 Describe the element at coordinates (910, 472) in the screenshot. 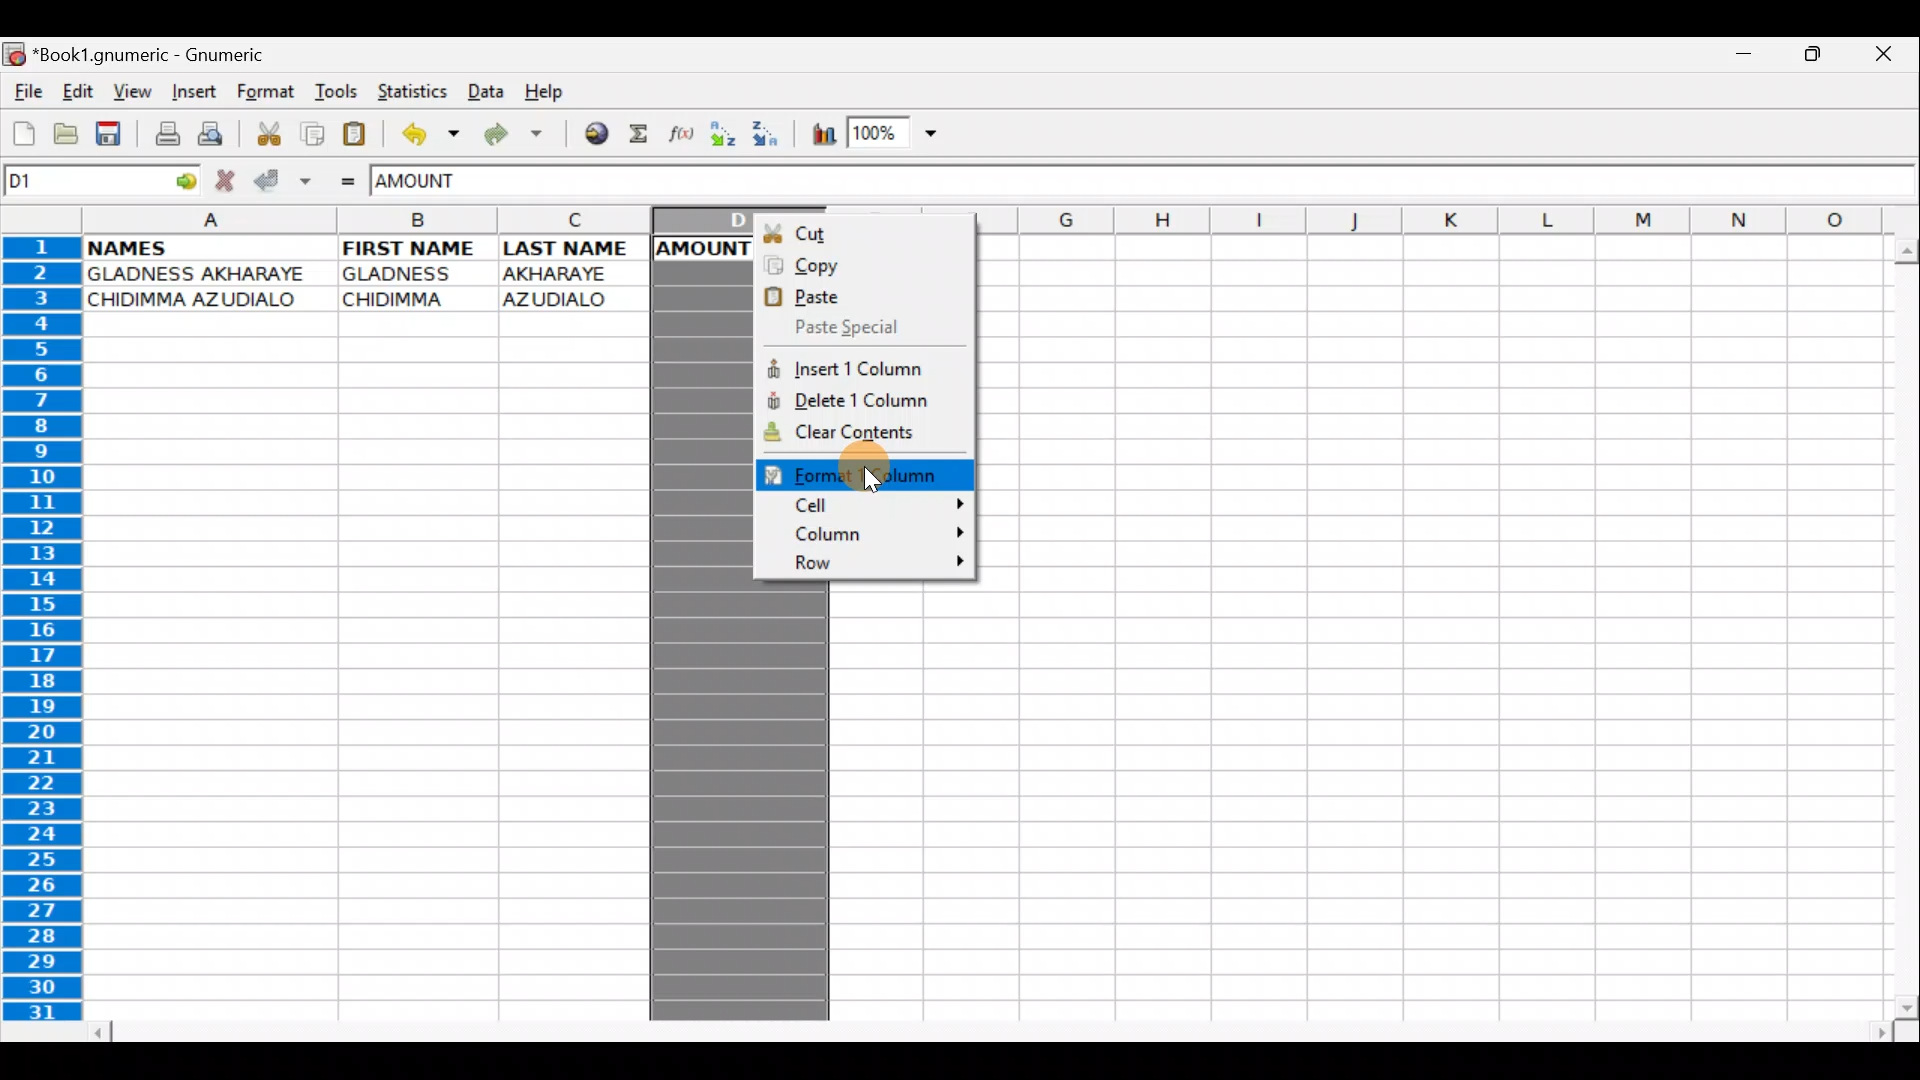

I see `Cursor on  Format 1 column` at that location.